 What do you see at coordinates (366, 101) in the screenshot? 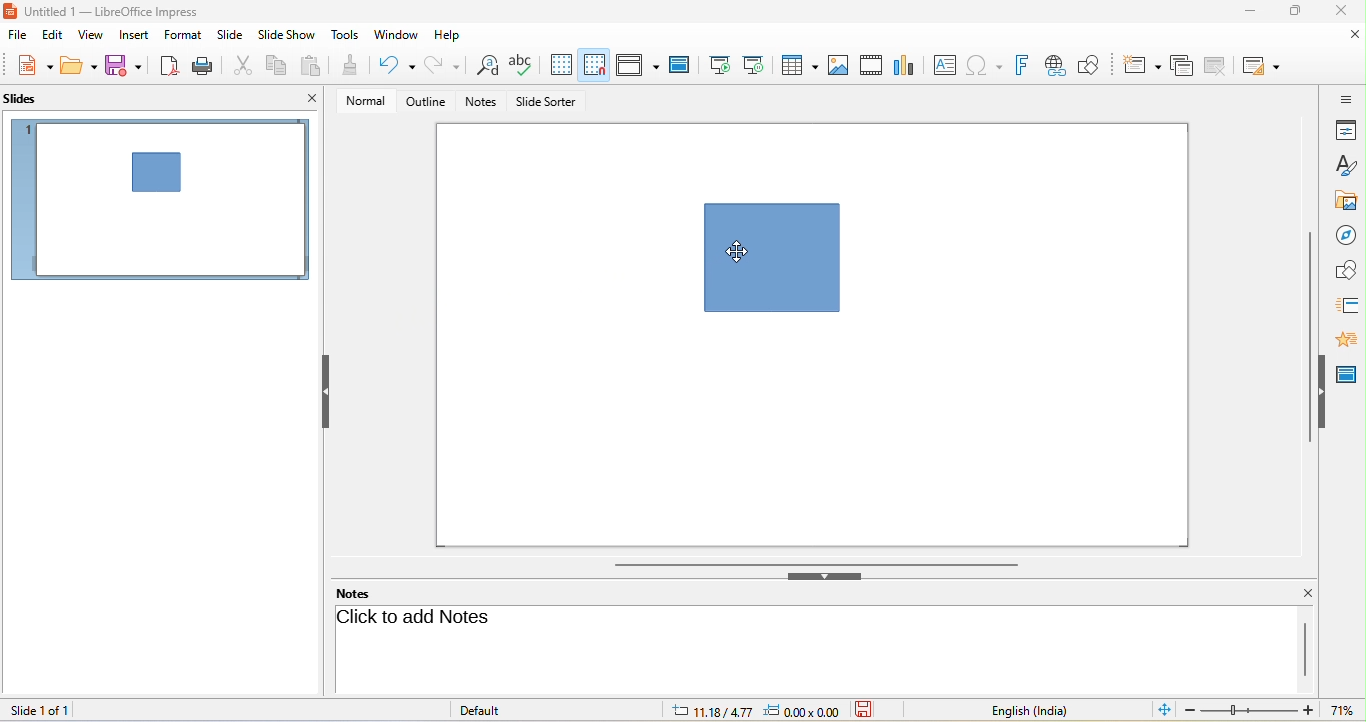
I see `normal` at bounding box center [366, 101].